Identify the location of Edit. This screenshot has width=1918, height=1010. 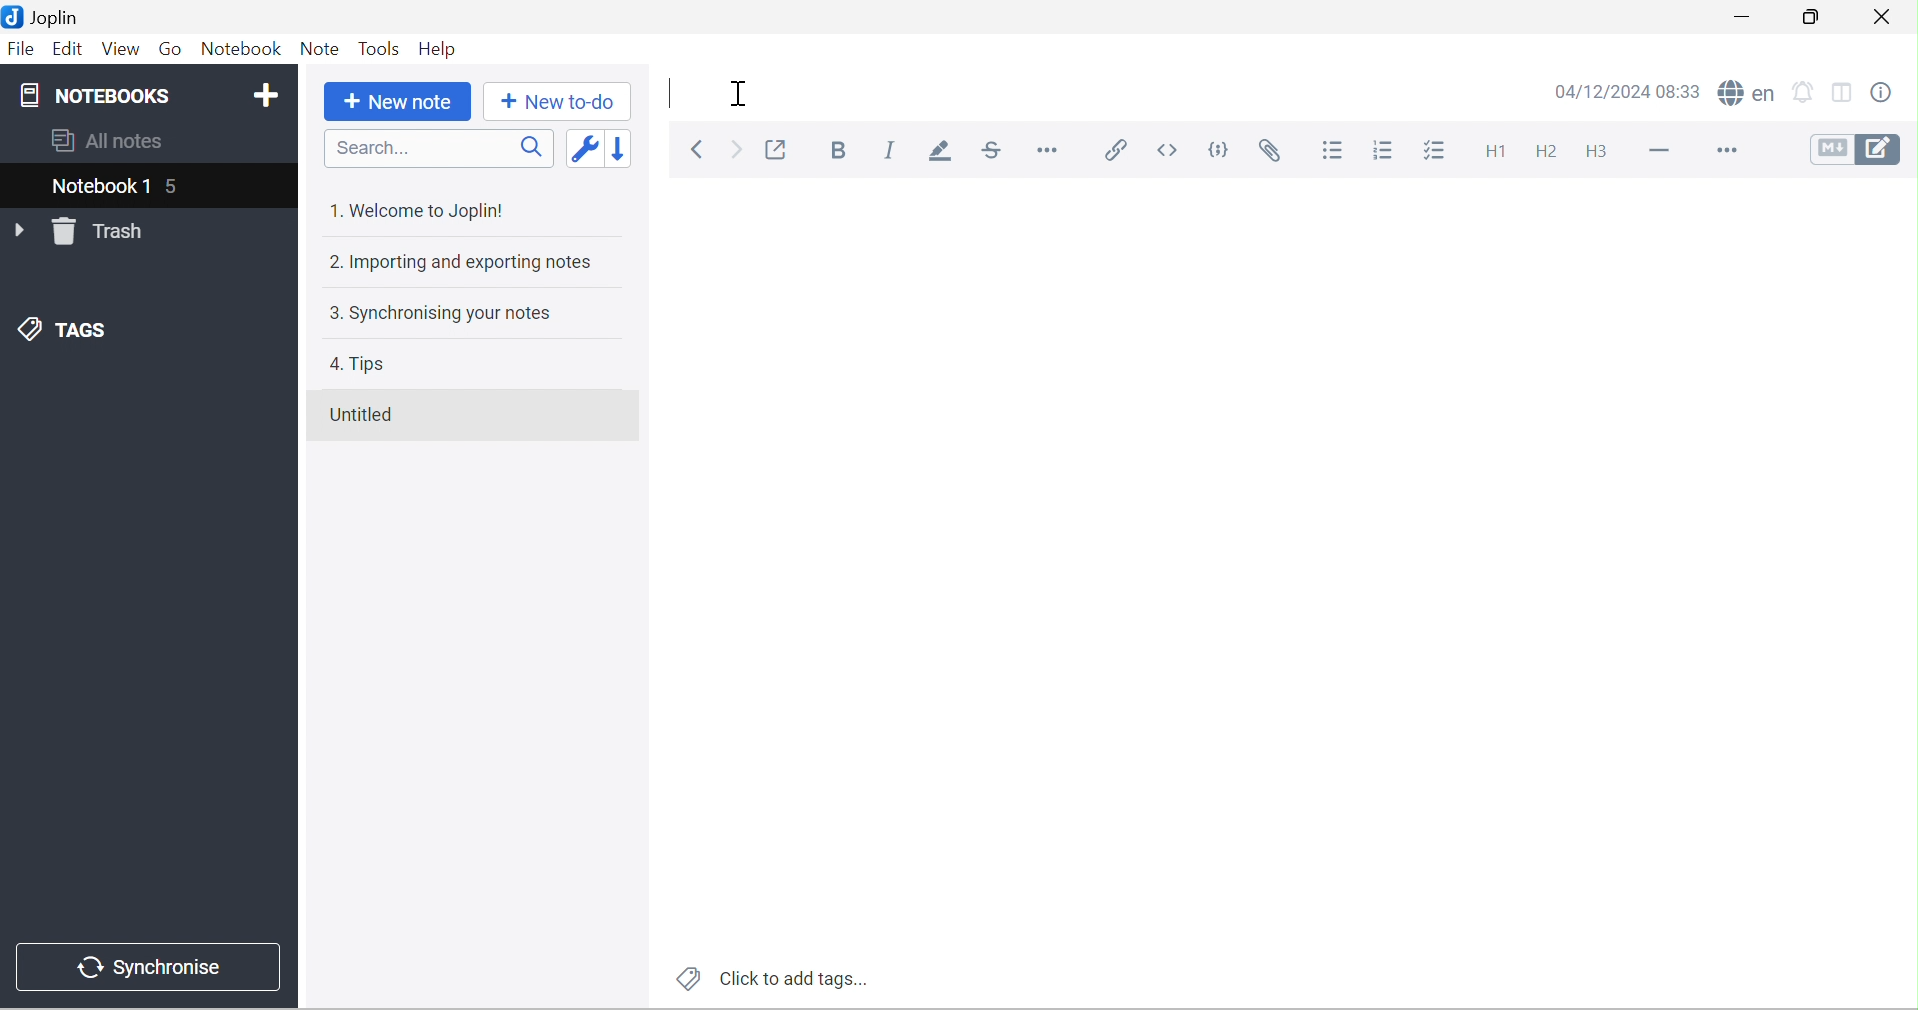
(68, 49).